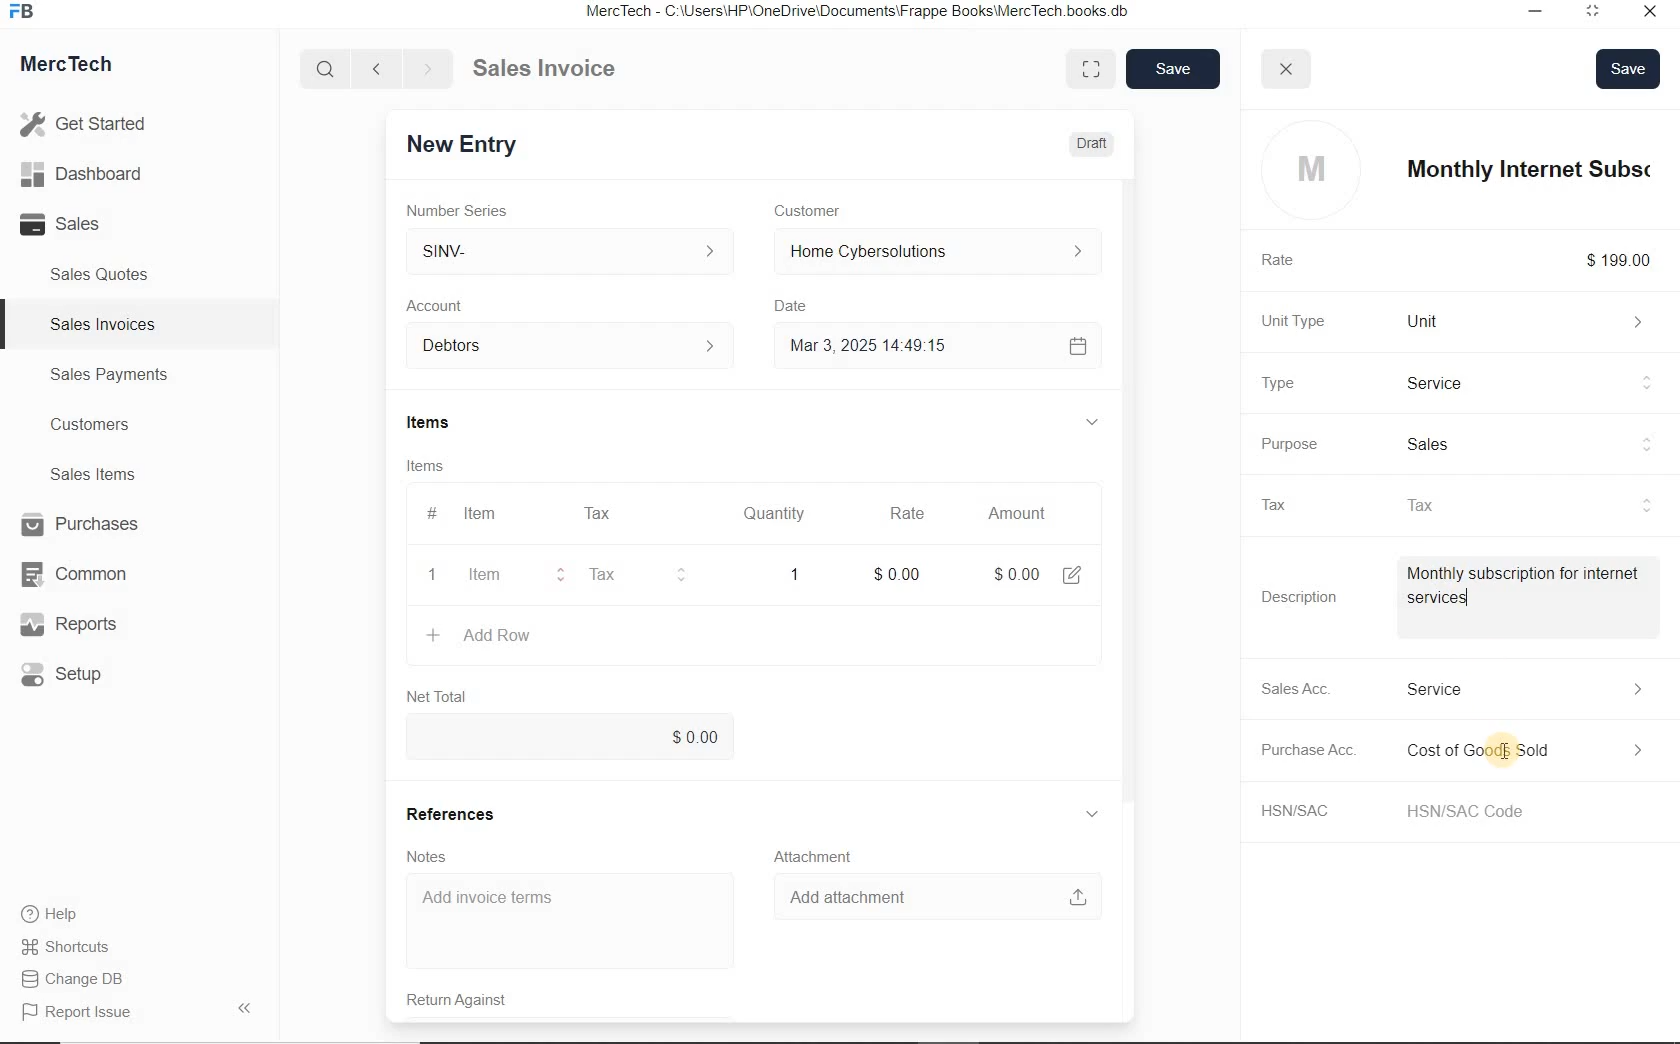 Image resolution: width=1680 pixels, height=1044 pixels. What do you see at coordinates (1272, 504) in the screenshot?
I see `Tax` at bounding box center [1272, 504].